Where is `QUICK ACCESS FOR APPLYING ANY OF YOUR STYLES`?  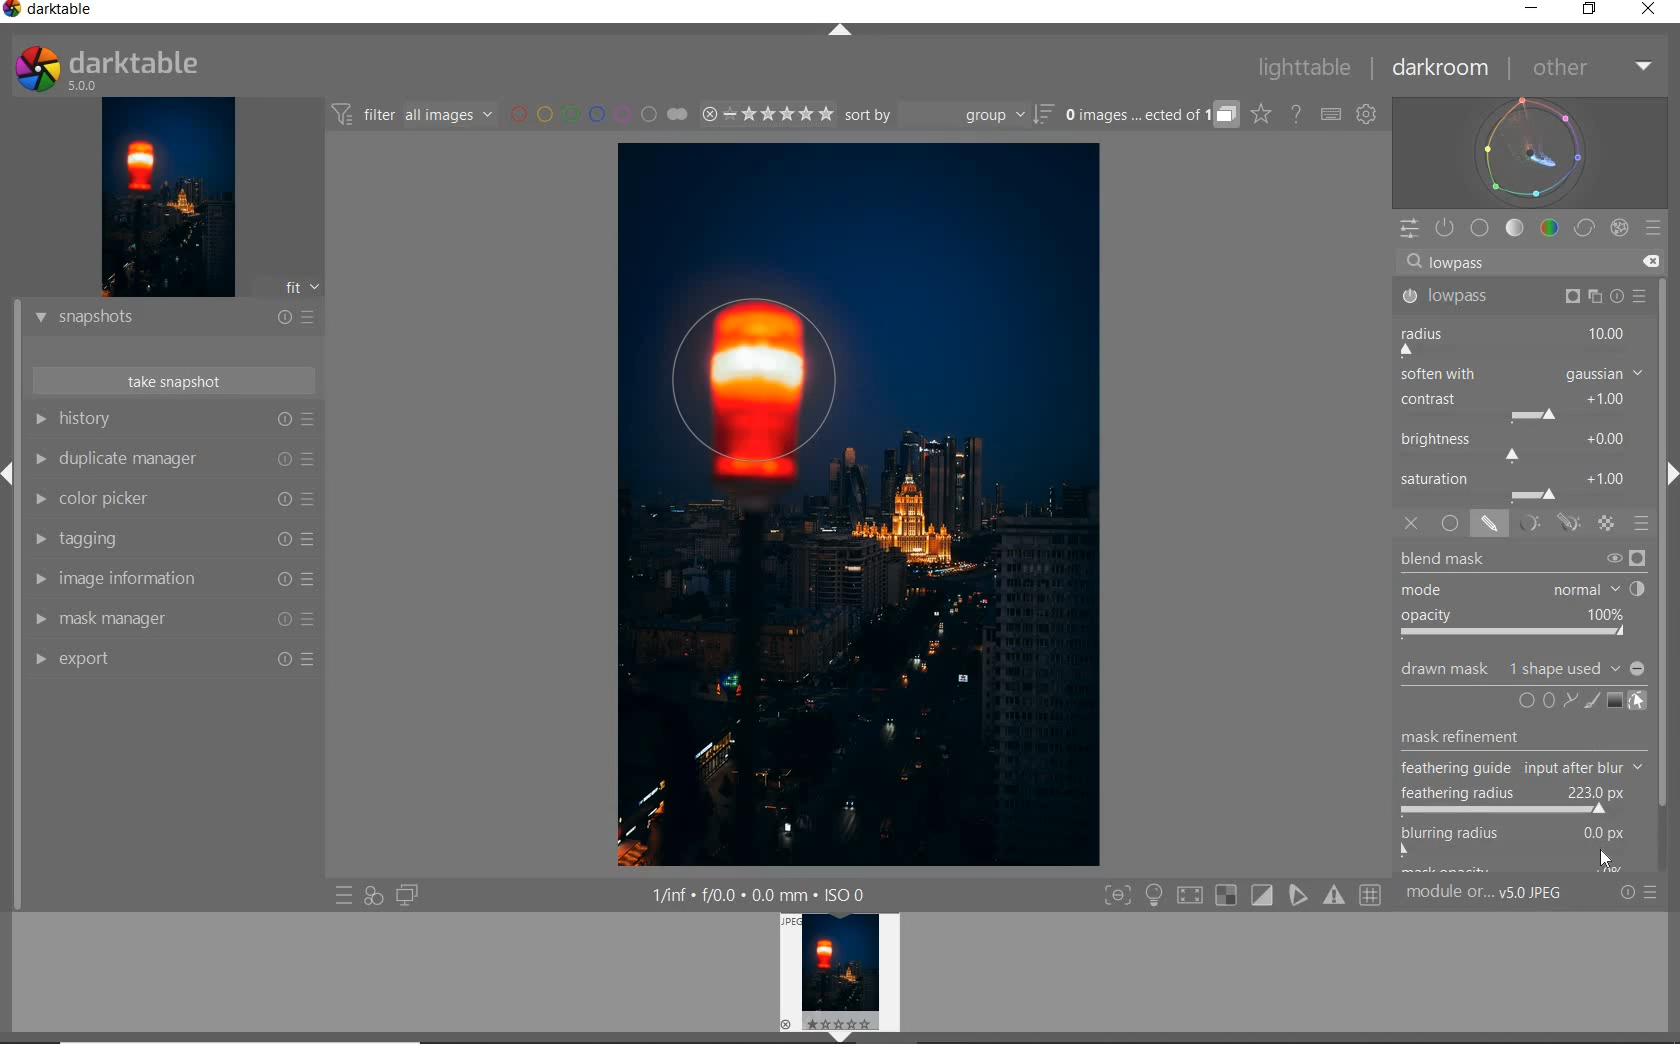 QUICK ACCESS FOR APPLYING ANY OF YOUR STYLES is located at coordinates (372, 896).